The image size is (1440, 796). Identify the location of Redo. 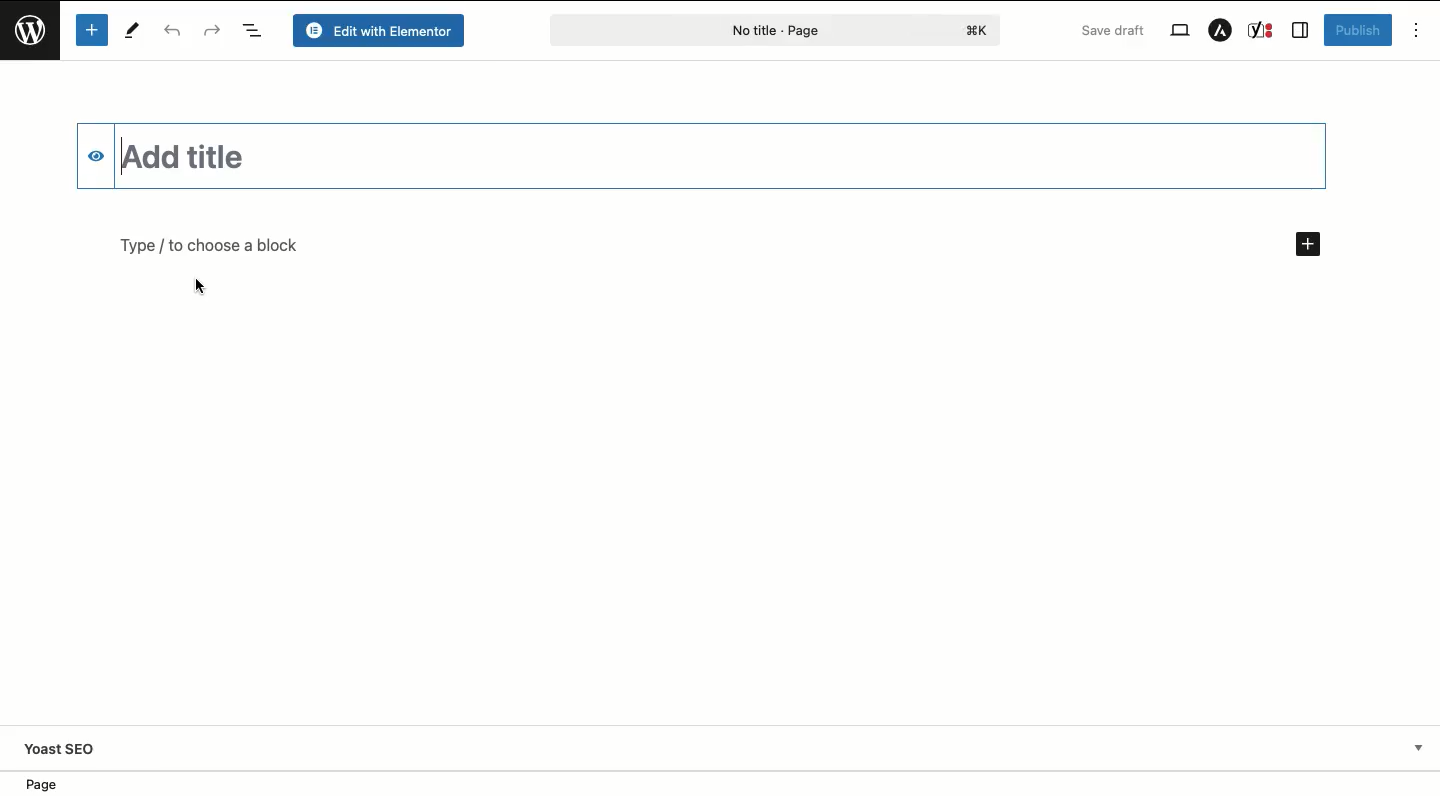
(213, 32).